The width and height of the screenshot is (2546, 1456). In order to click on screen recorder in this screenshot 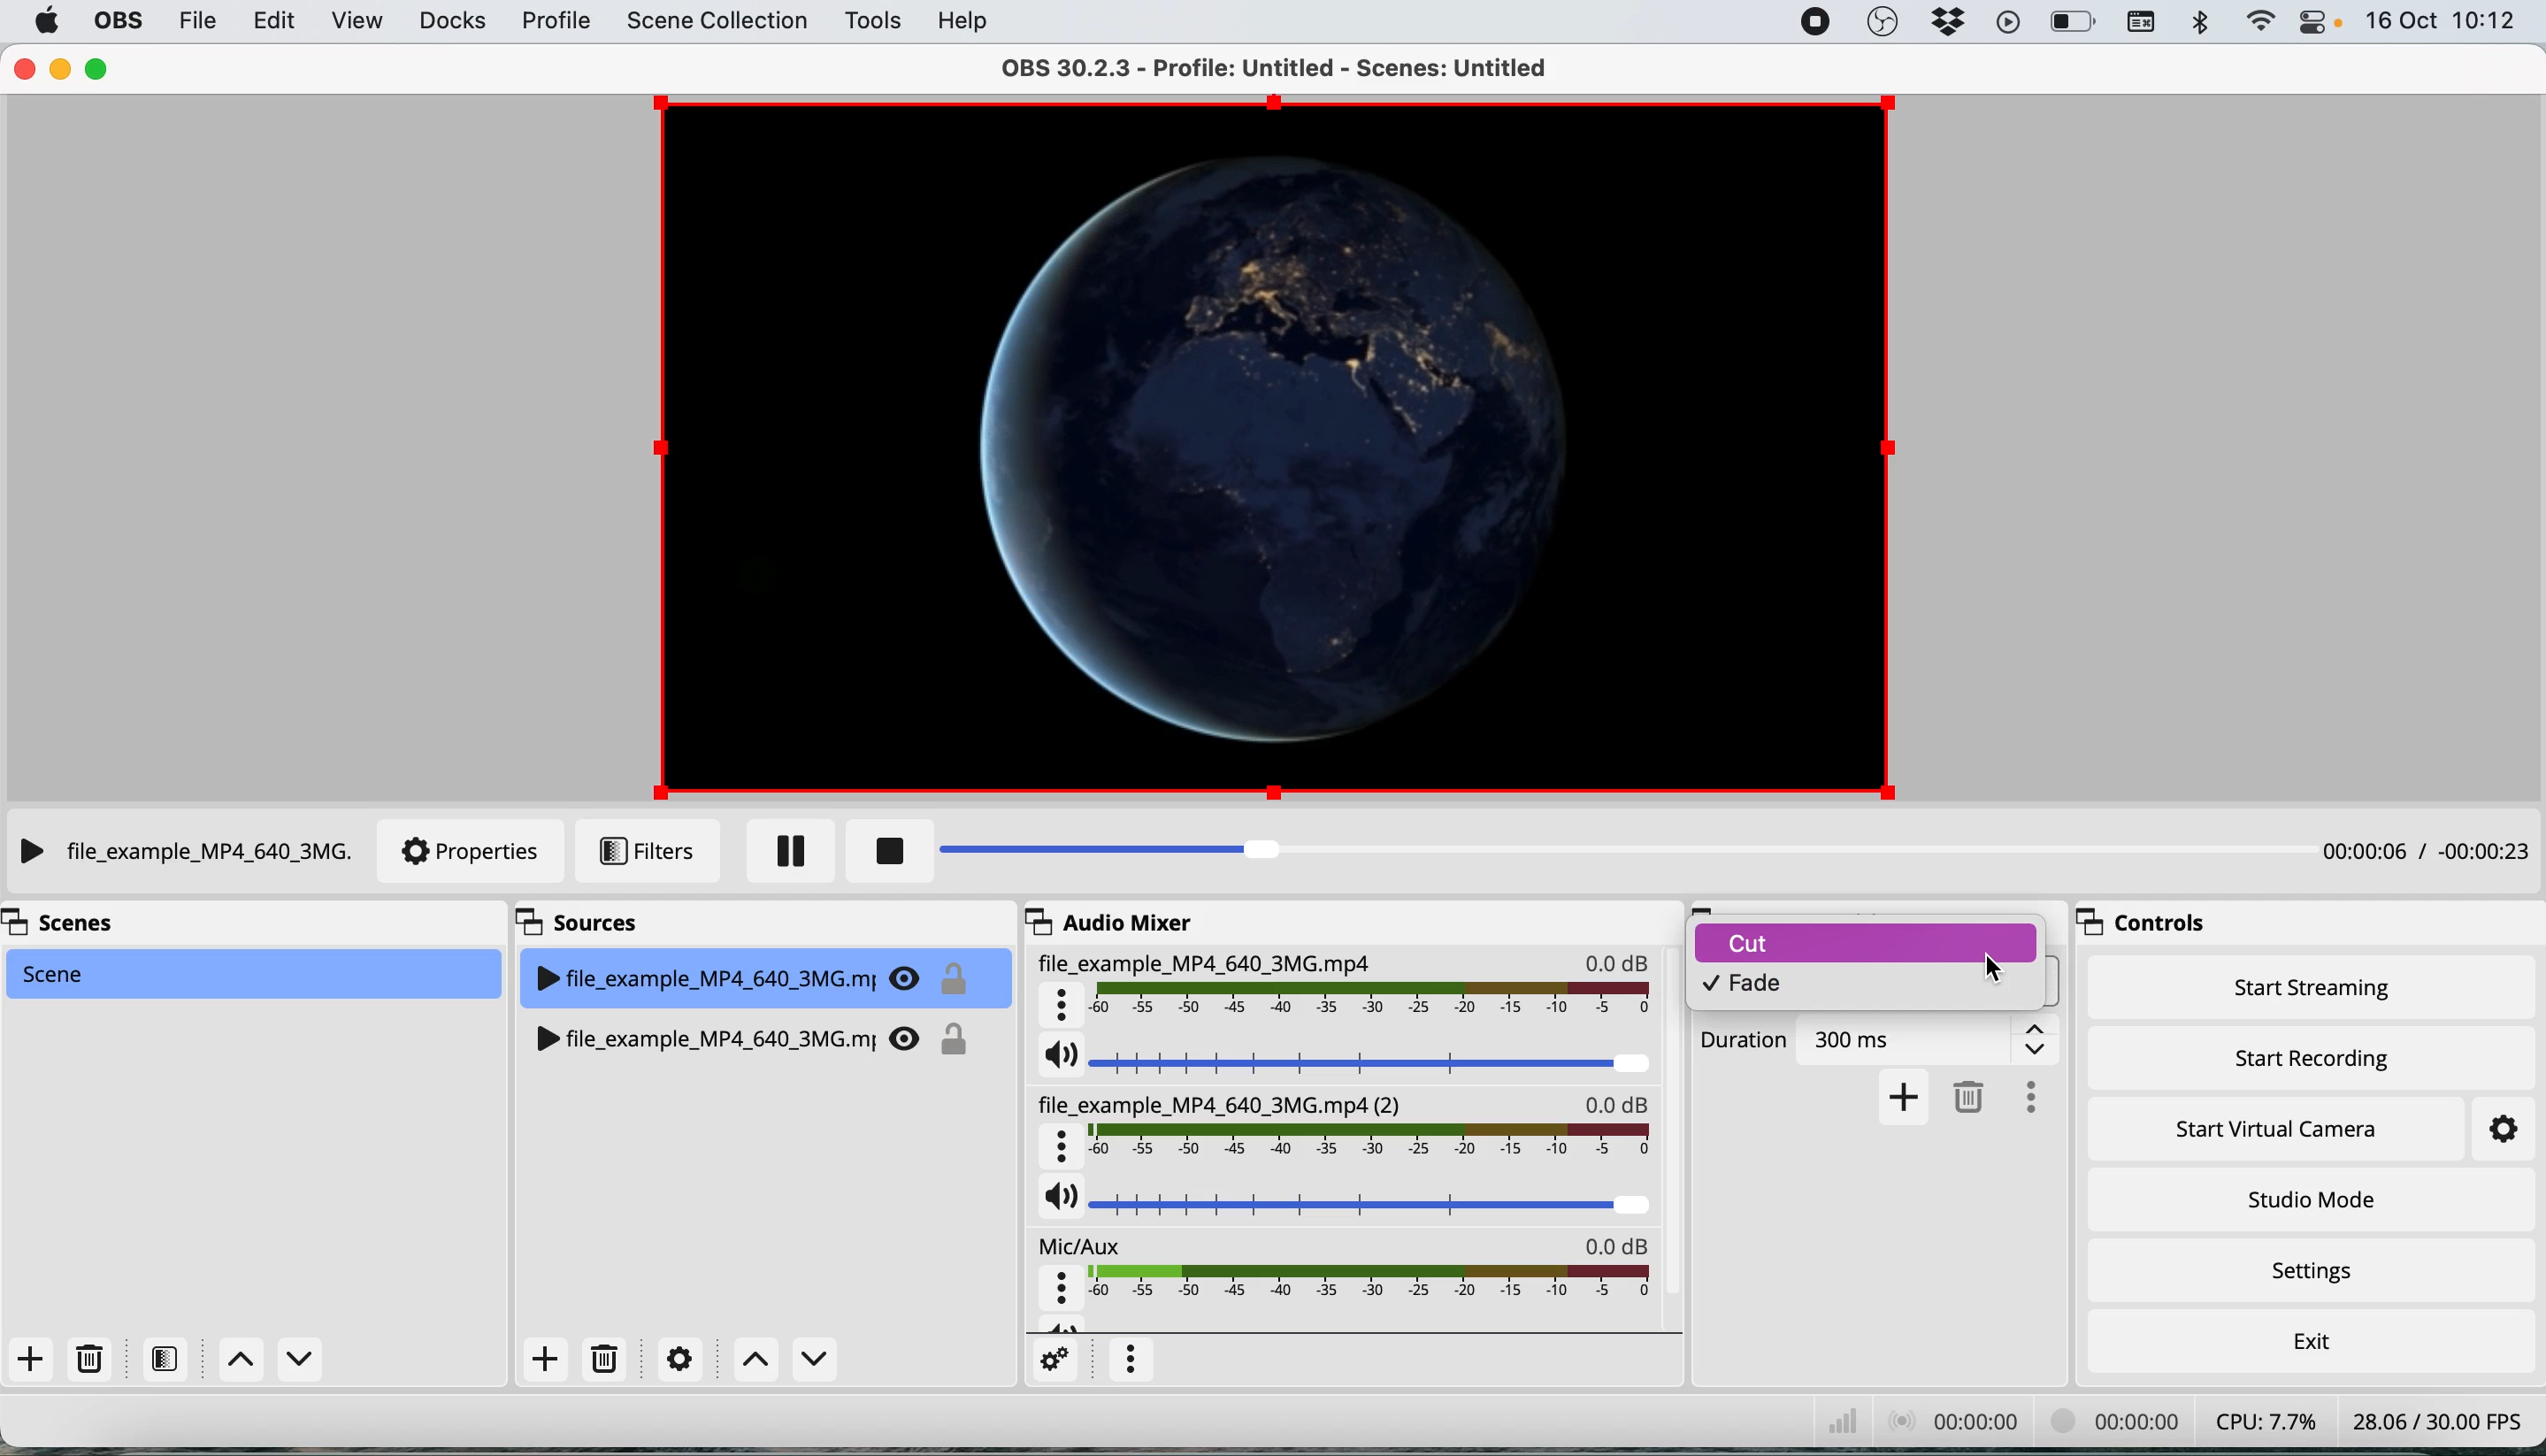, I will do `click(1813, 22)`.